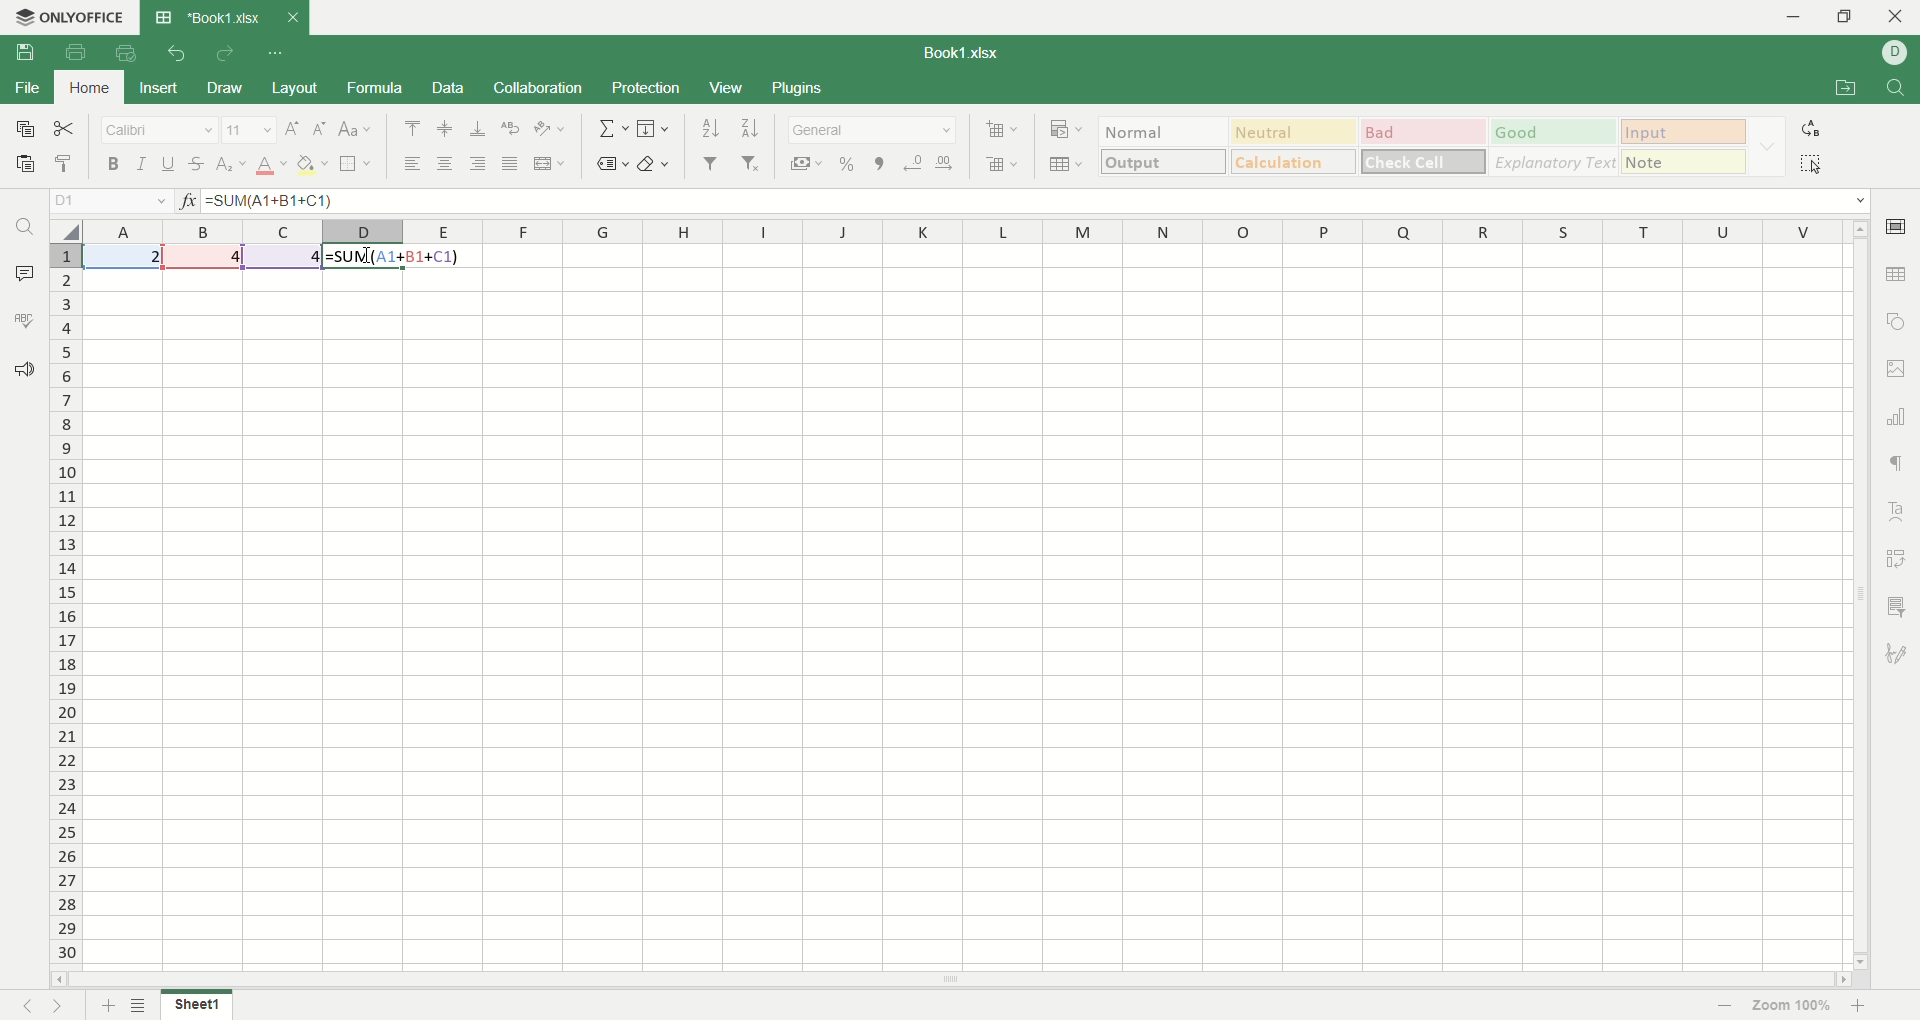 This screenshot has width=1920, height=1020. Describe the element at coordinates (229, 88) in the screenshot. I see `draw` at that location.